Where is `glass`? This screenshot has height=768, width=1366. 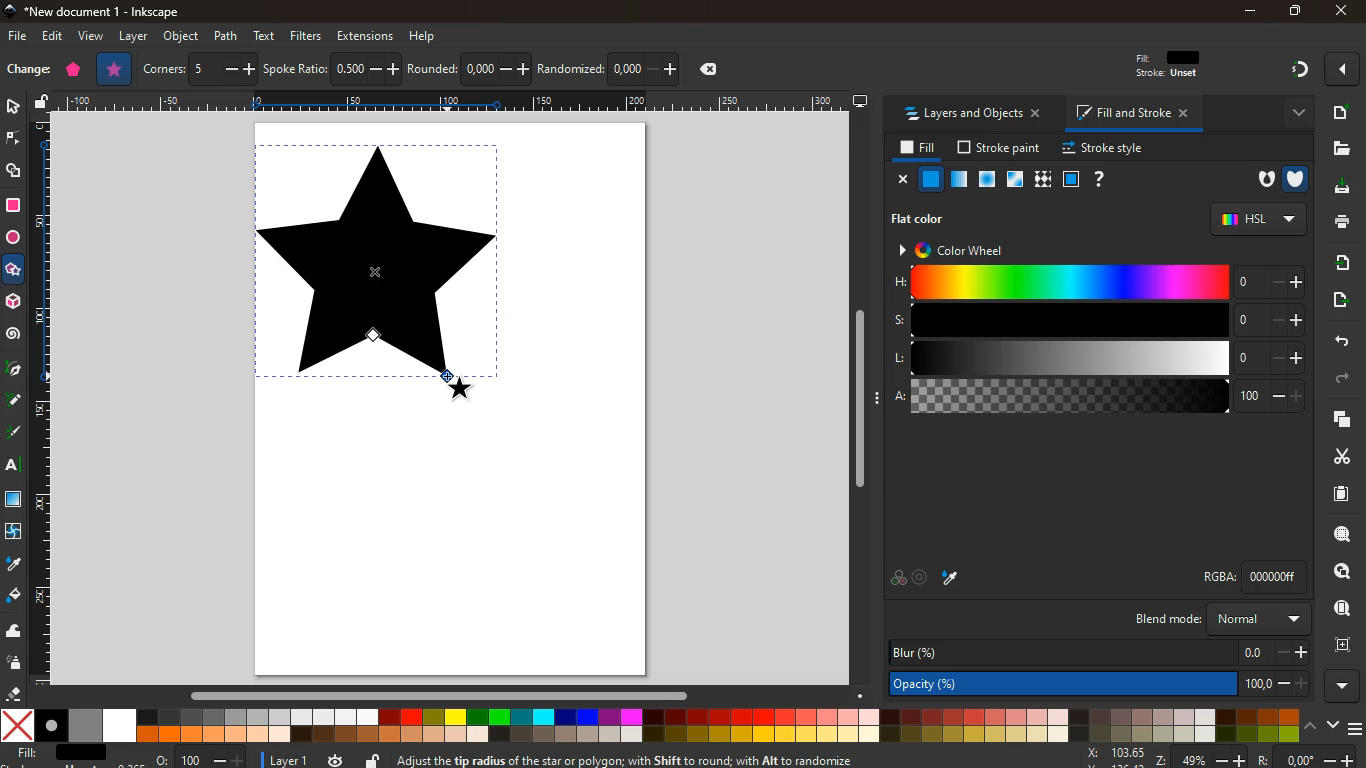 glass is located at coordinates (1016, 179).